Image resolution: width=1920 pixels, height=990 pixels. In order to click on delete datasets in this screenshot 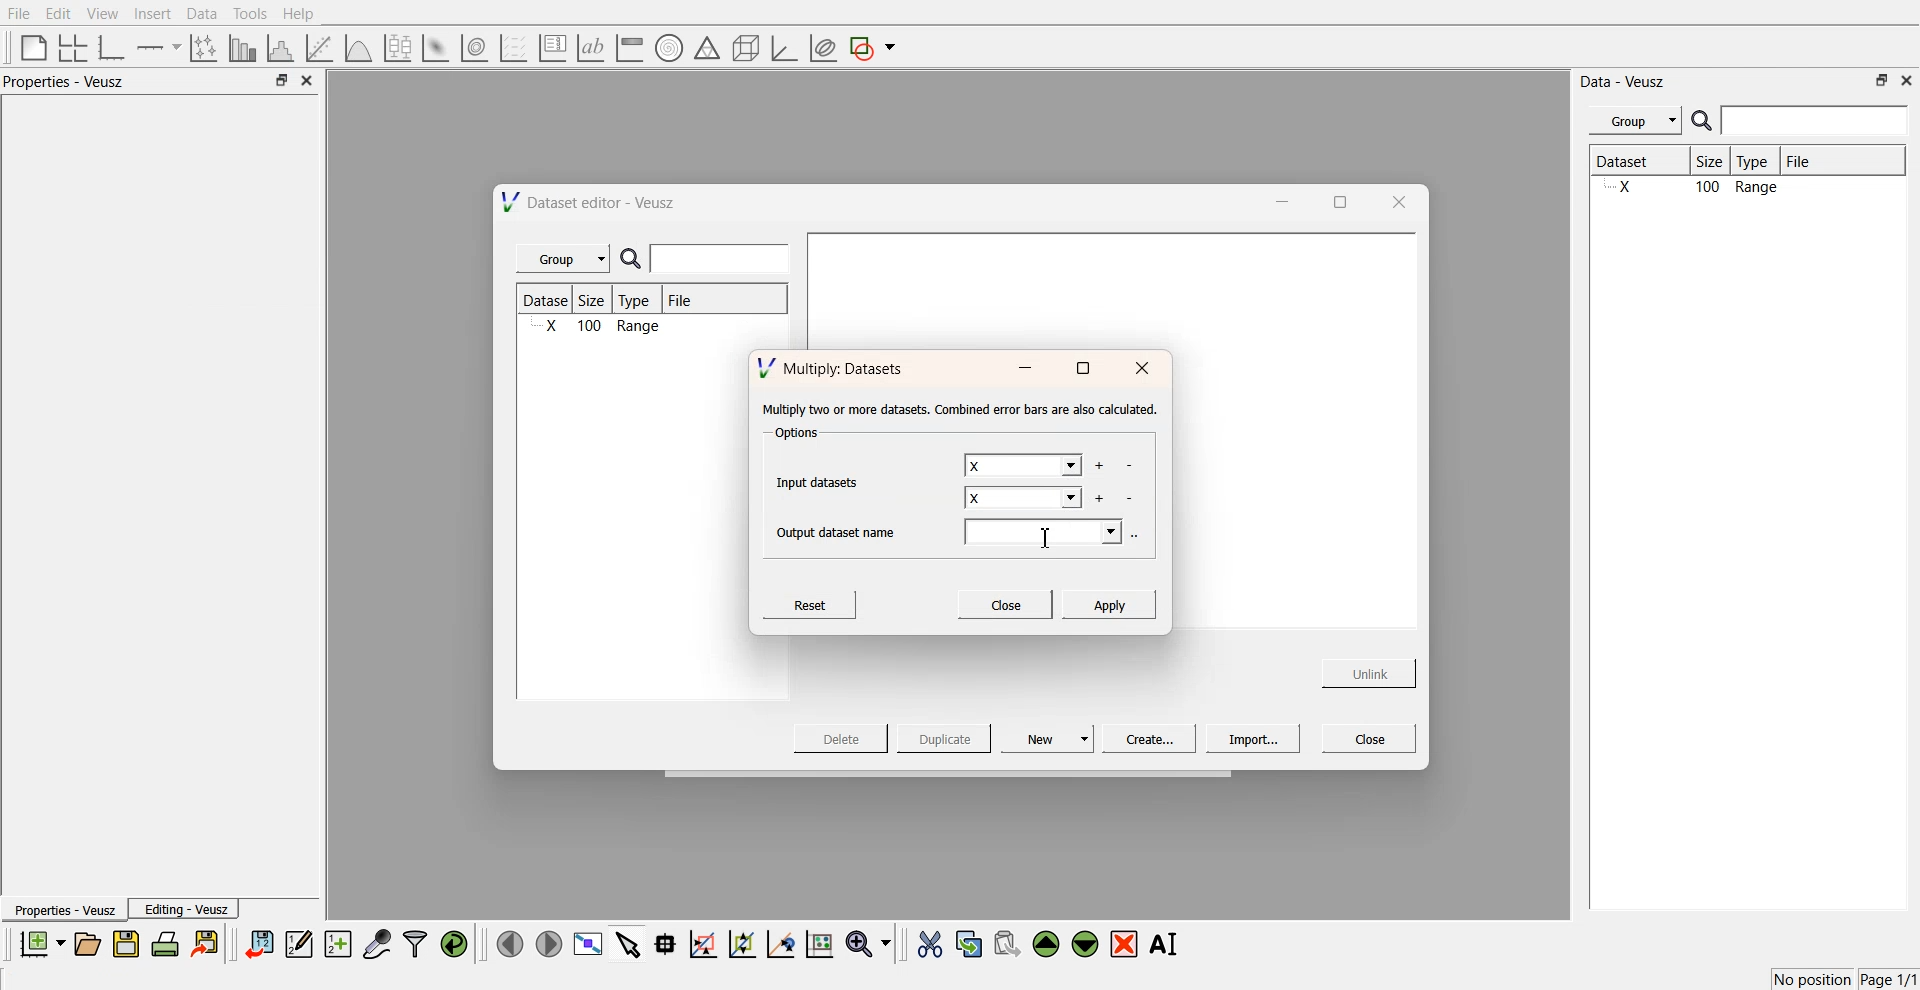, I will do `click(1131, 499)`.